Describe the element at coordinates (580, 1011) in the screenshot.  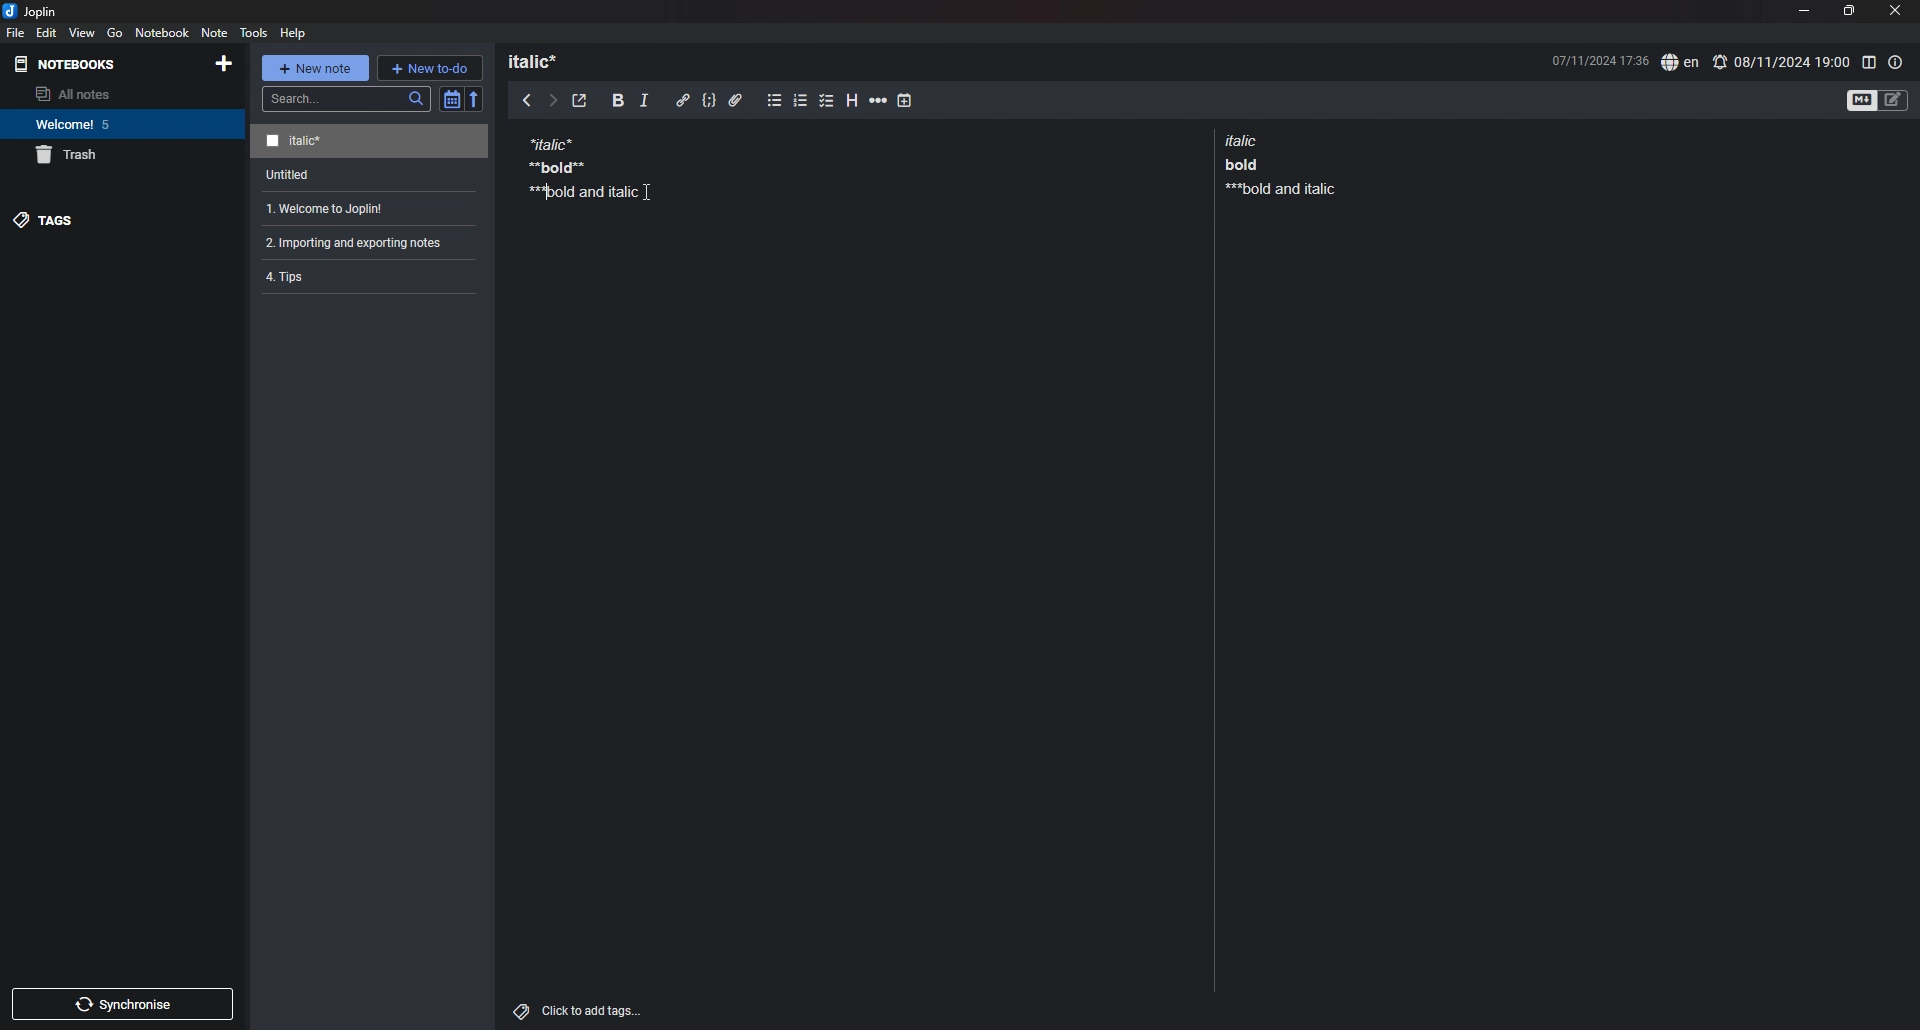
I see `add tags` at that location.